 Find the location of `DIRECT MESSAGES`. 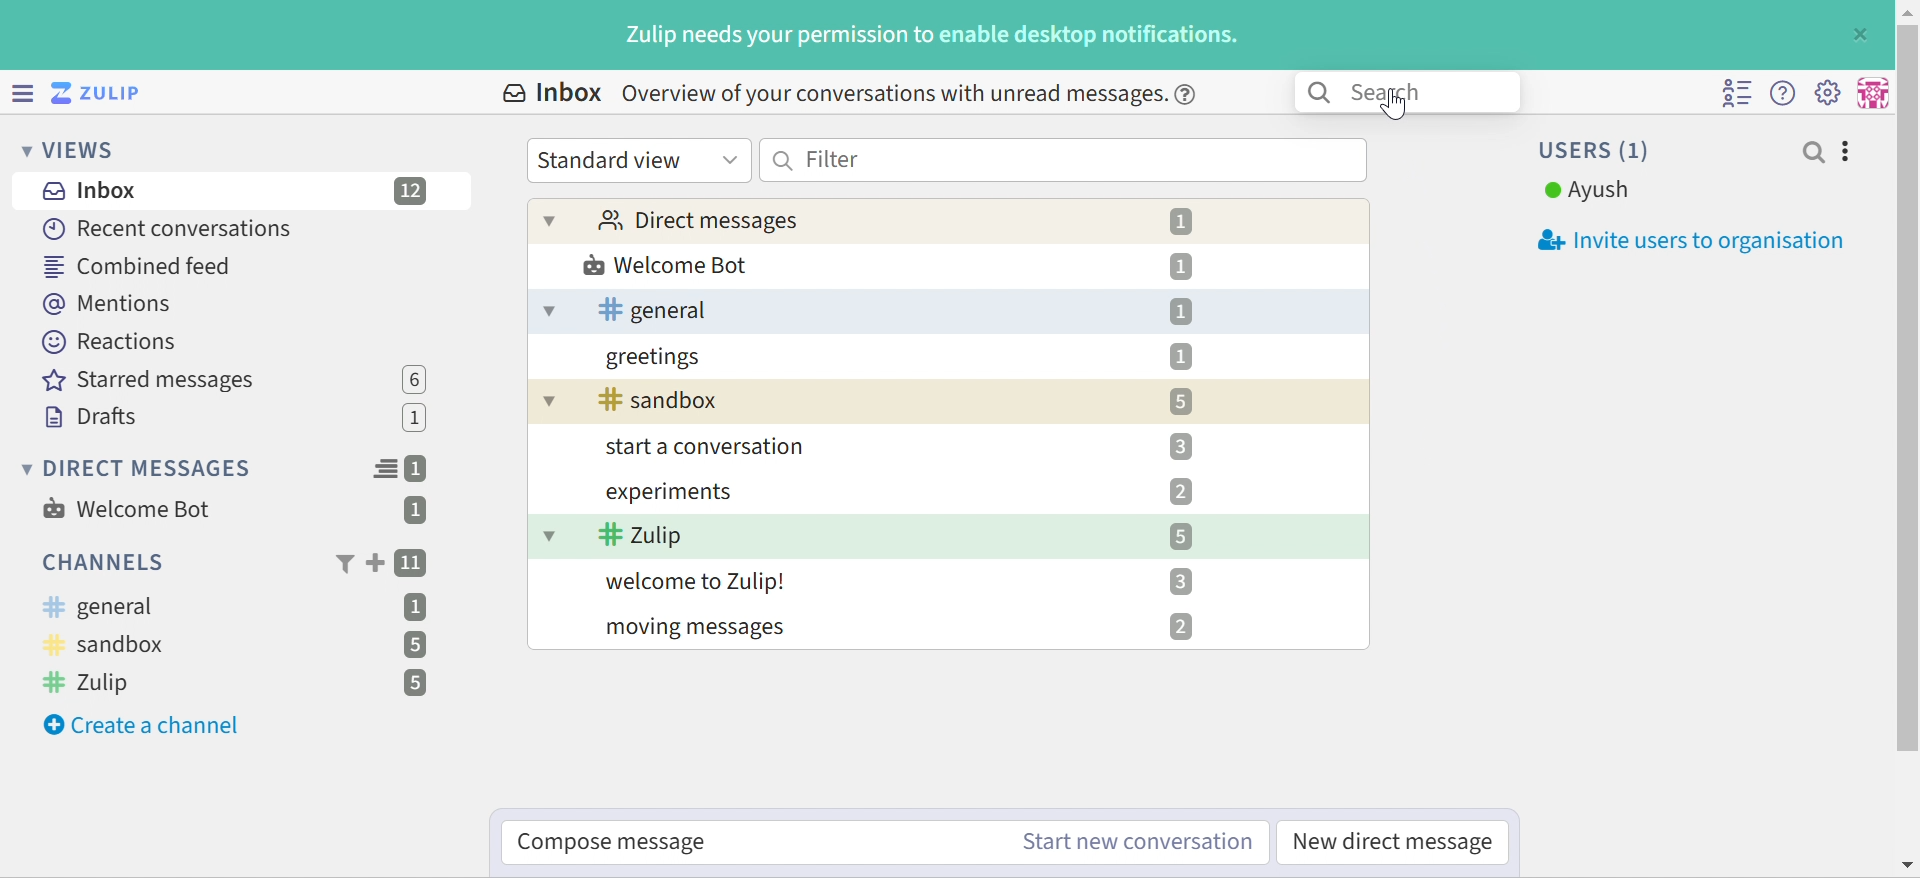

DIRECT MESSAGES is located at coordinates (138, 469).